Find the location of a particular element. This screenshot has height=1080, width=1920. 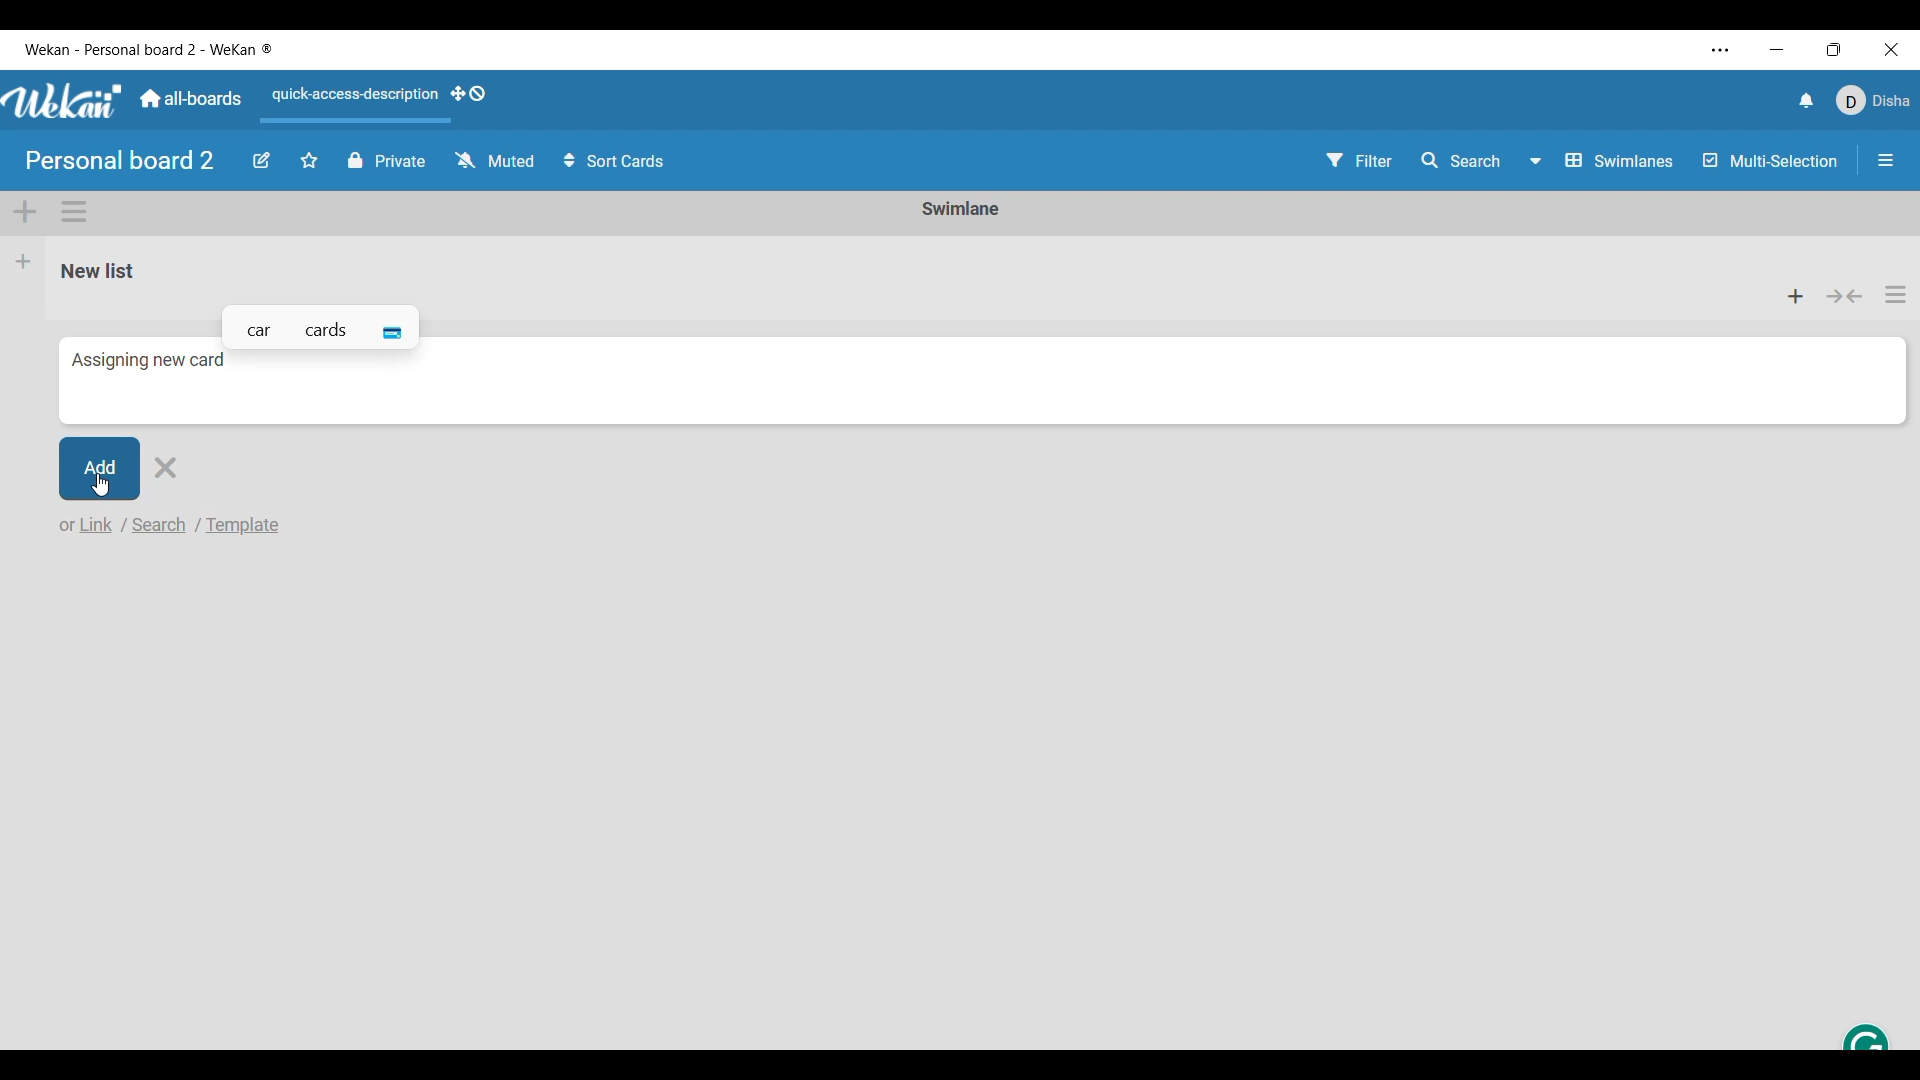

Filter is located at coordinates (1360, 160).